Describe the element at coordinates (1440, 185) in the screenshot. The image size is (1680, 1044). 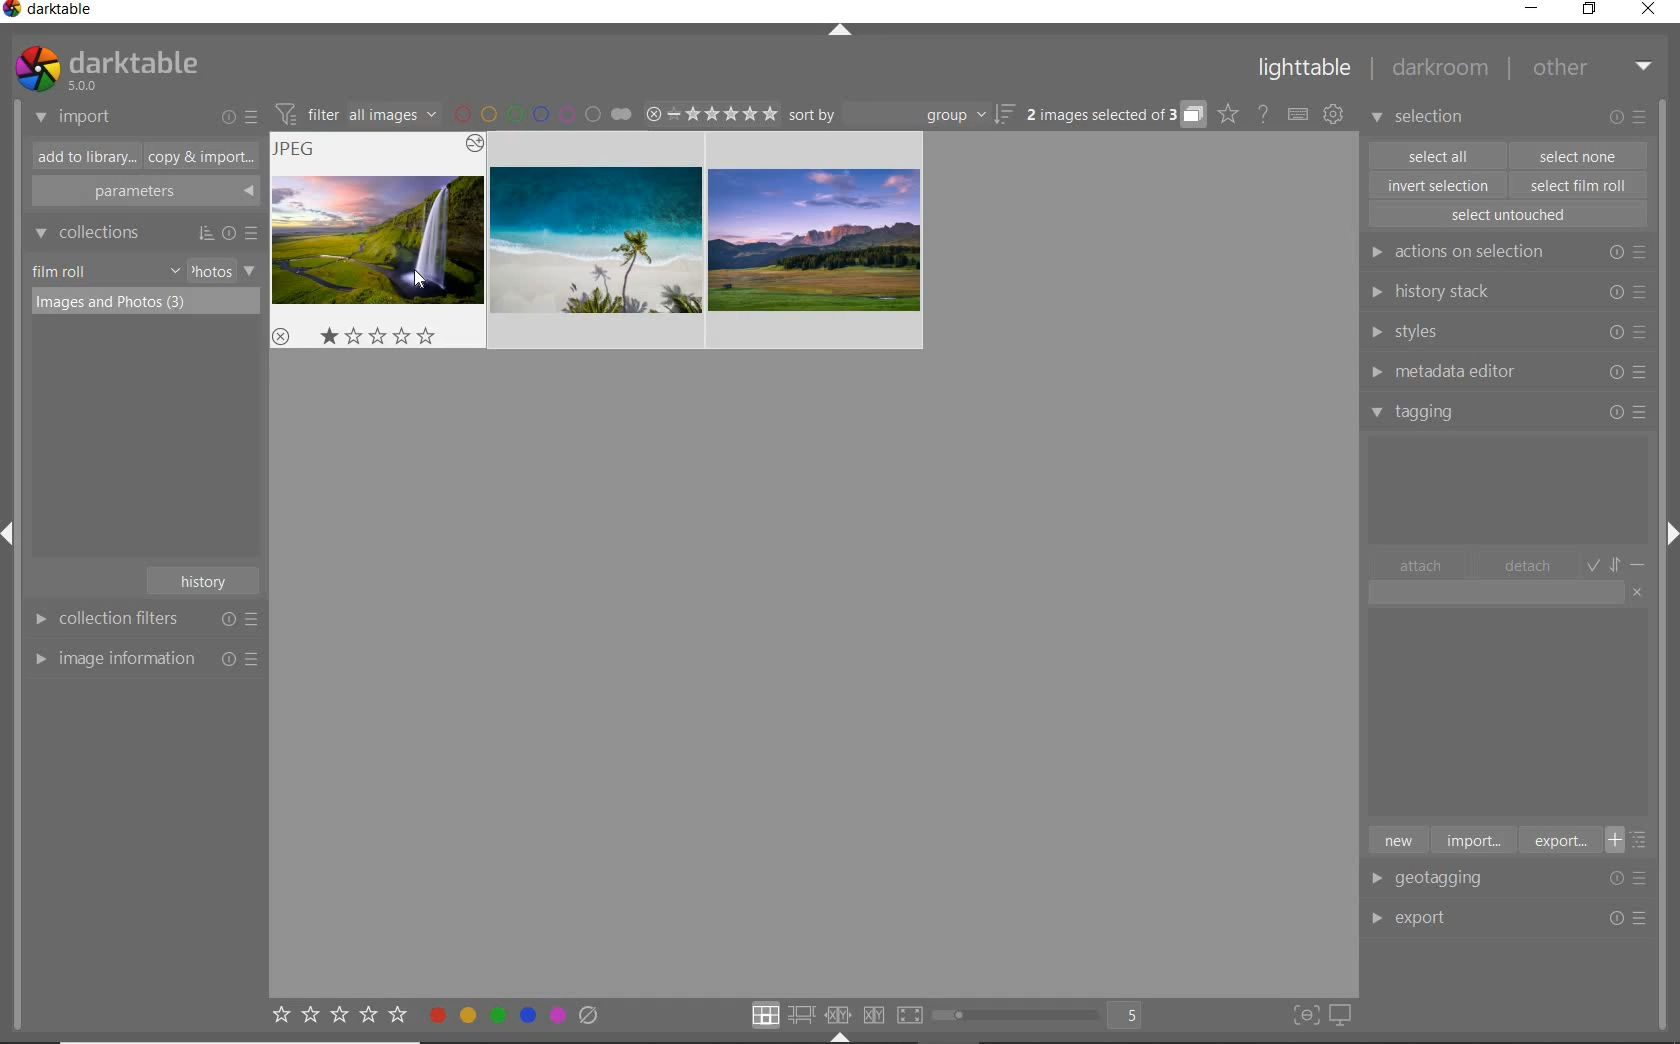
I see `invert selection` at that location.